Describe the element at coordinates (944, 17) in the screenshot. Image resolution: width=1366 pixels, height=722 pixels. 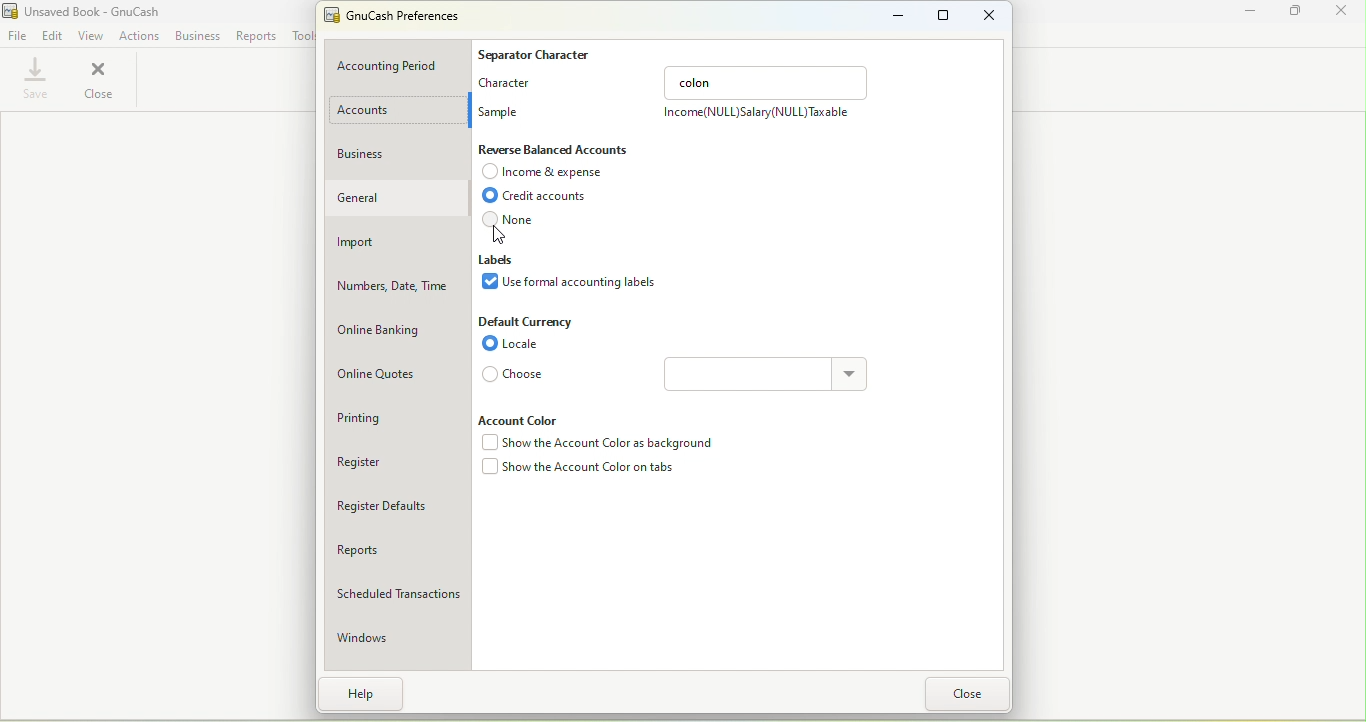
I see `Maximize` at that location.